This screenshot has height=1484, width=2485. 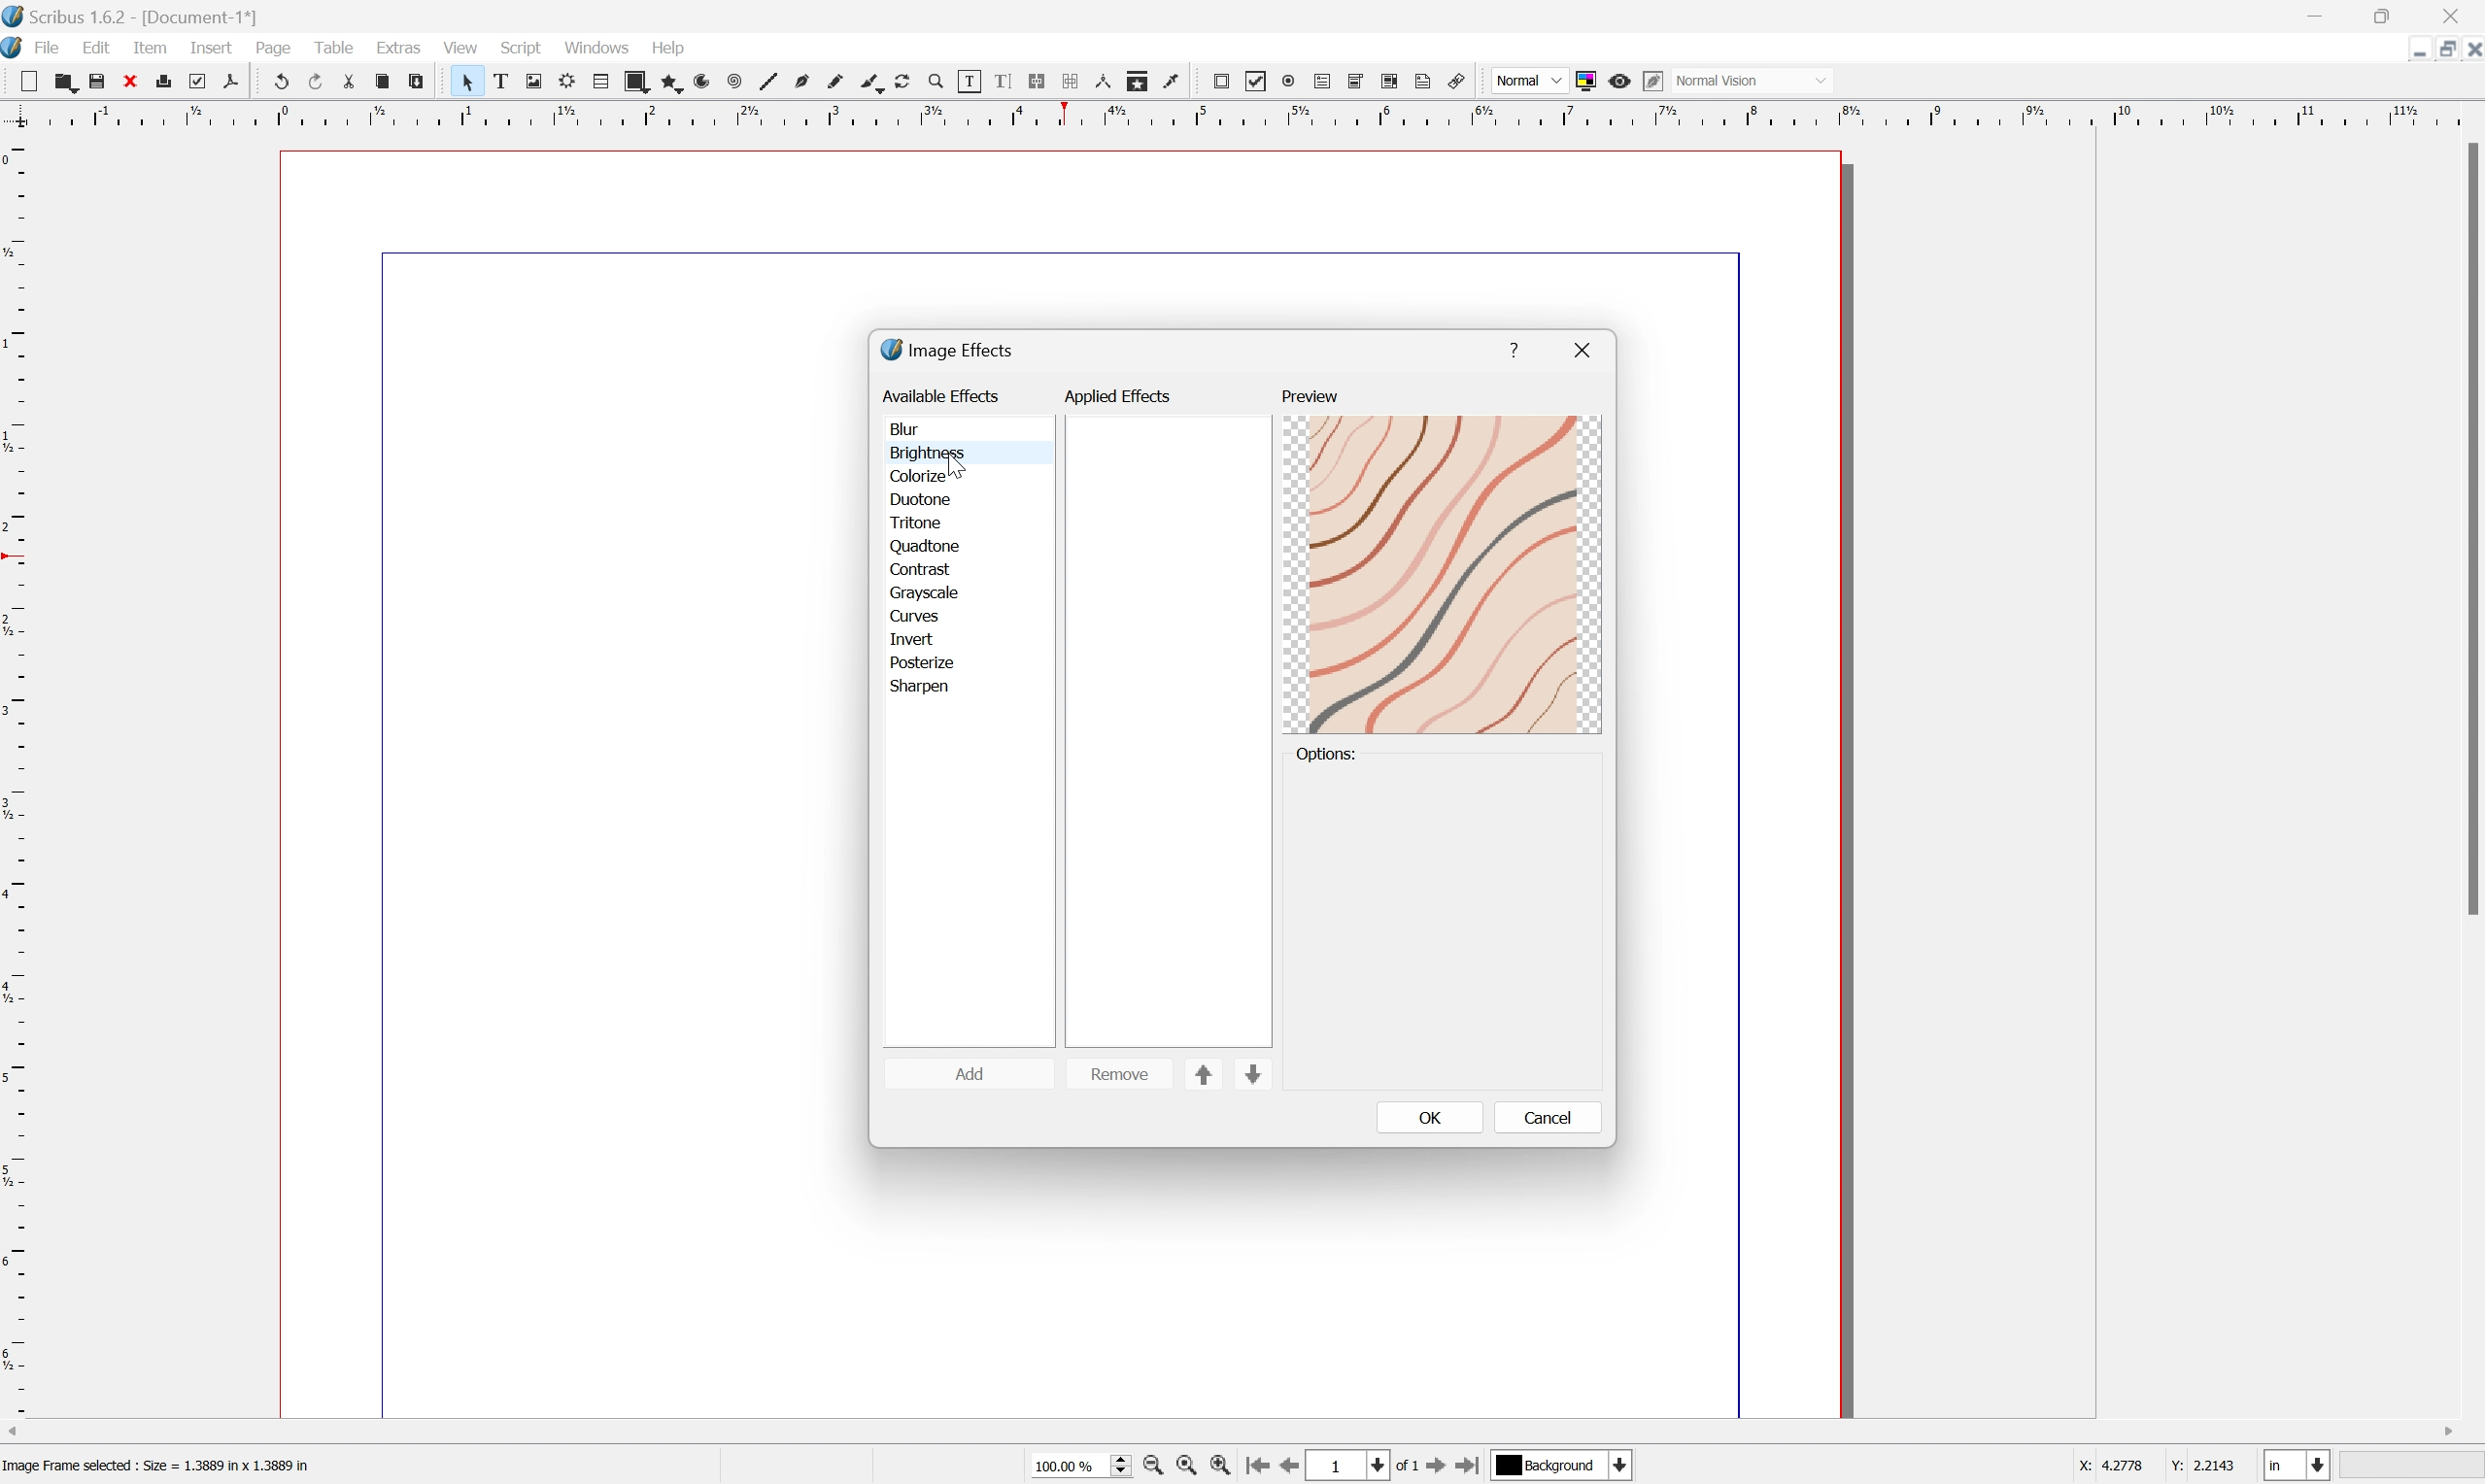 What do you see at coordinates (464, 81) in the screenshot?
I see `Select item` at bounding box center [464, 81].